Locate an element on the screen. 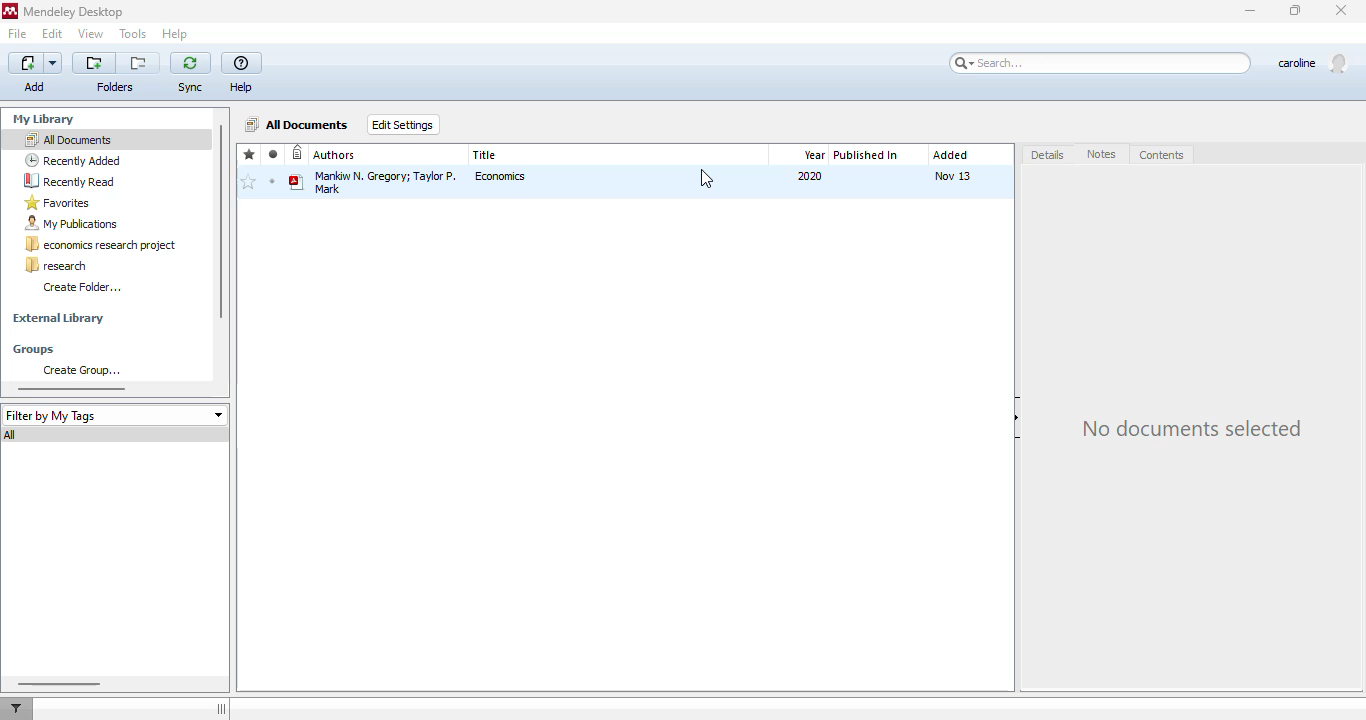  filter by my tags is located at coordinates (114, 415).